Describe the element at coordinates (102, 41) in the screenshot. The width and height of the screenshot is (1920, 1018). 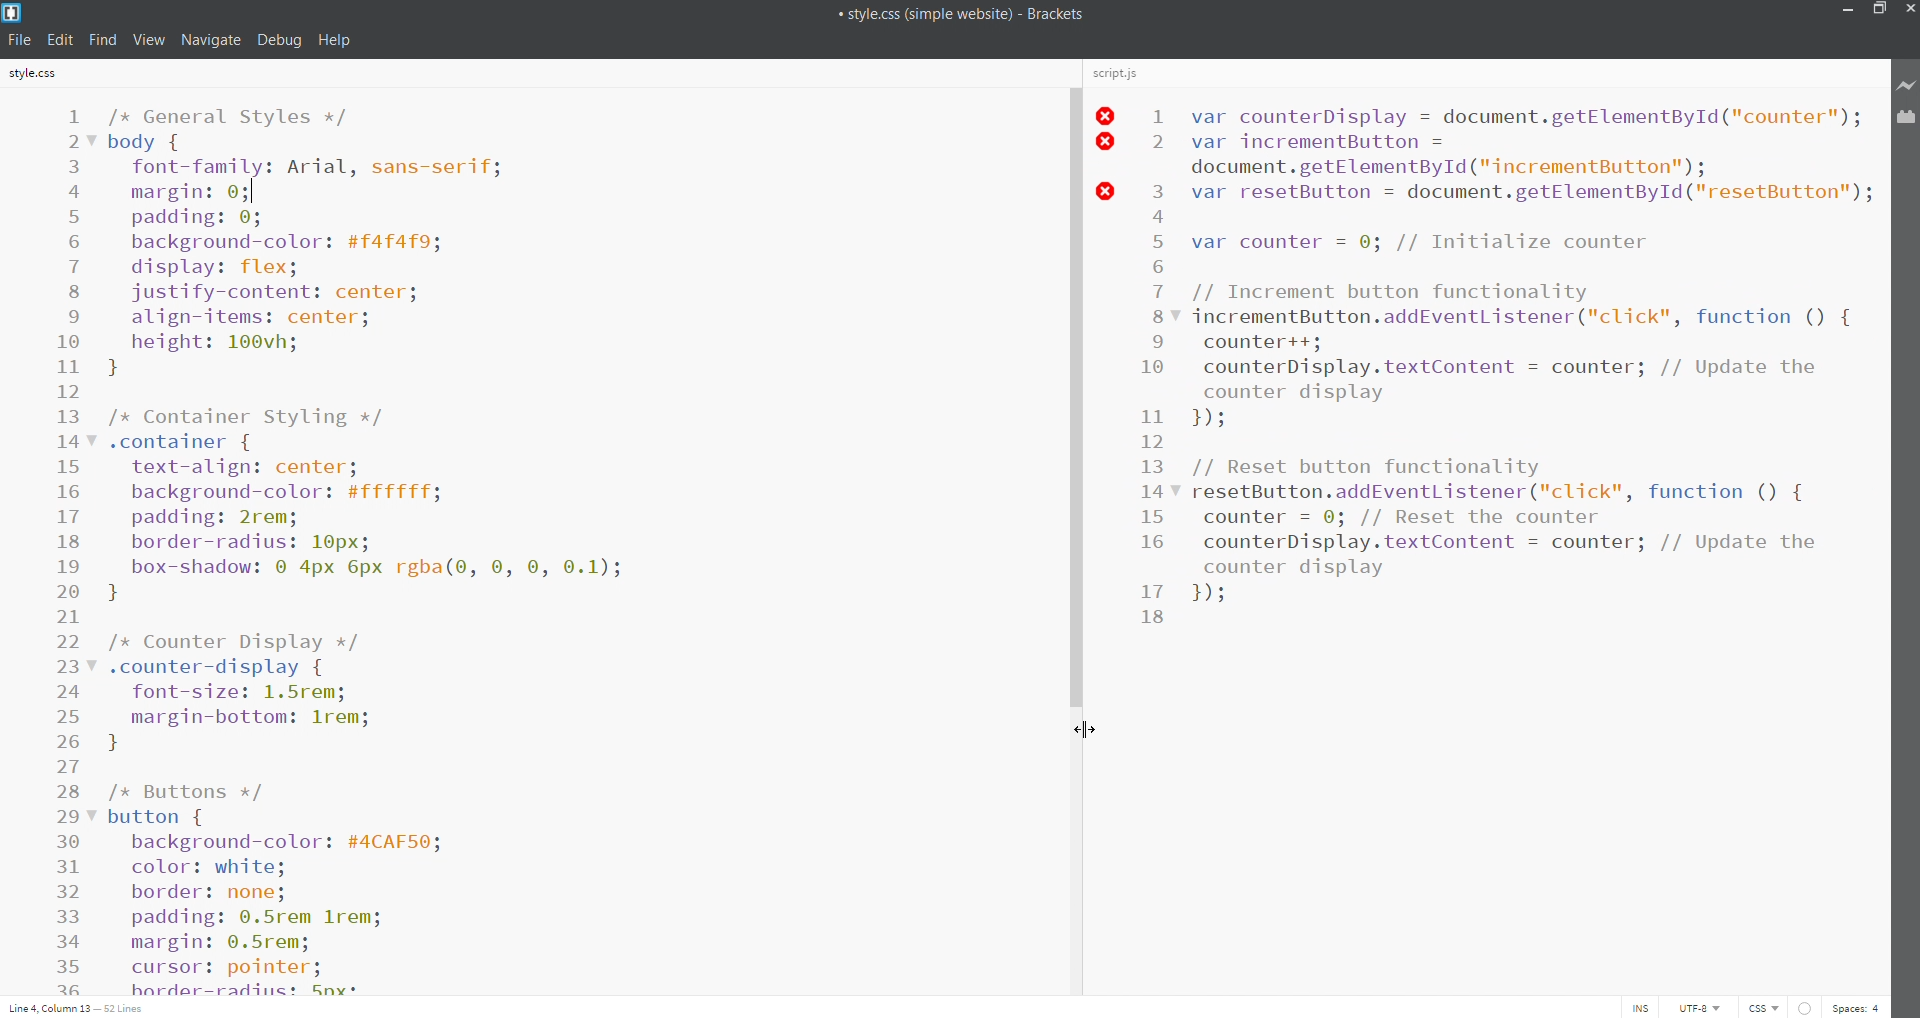
I see `find` at that location.